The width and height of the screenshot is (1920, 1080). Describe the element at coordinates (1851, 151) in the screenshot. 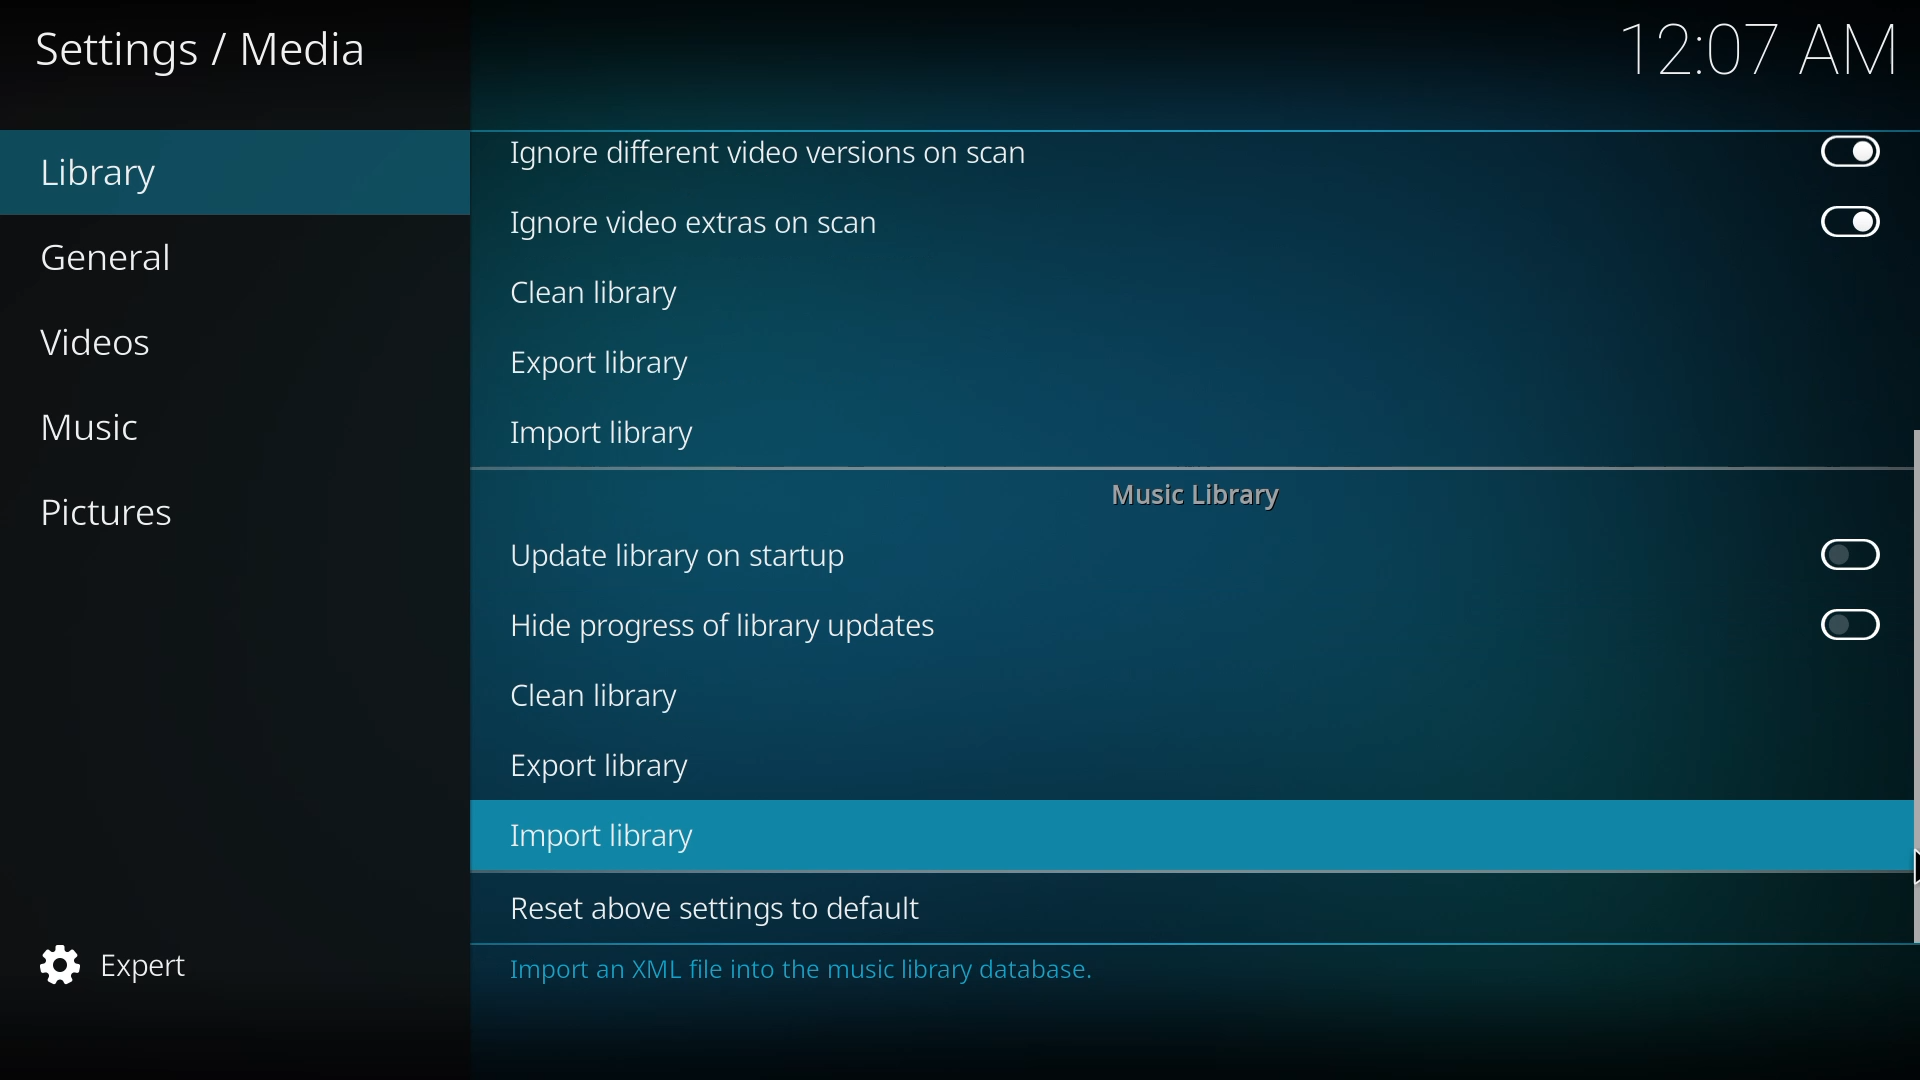

I see `disabled` at that location.